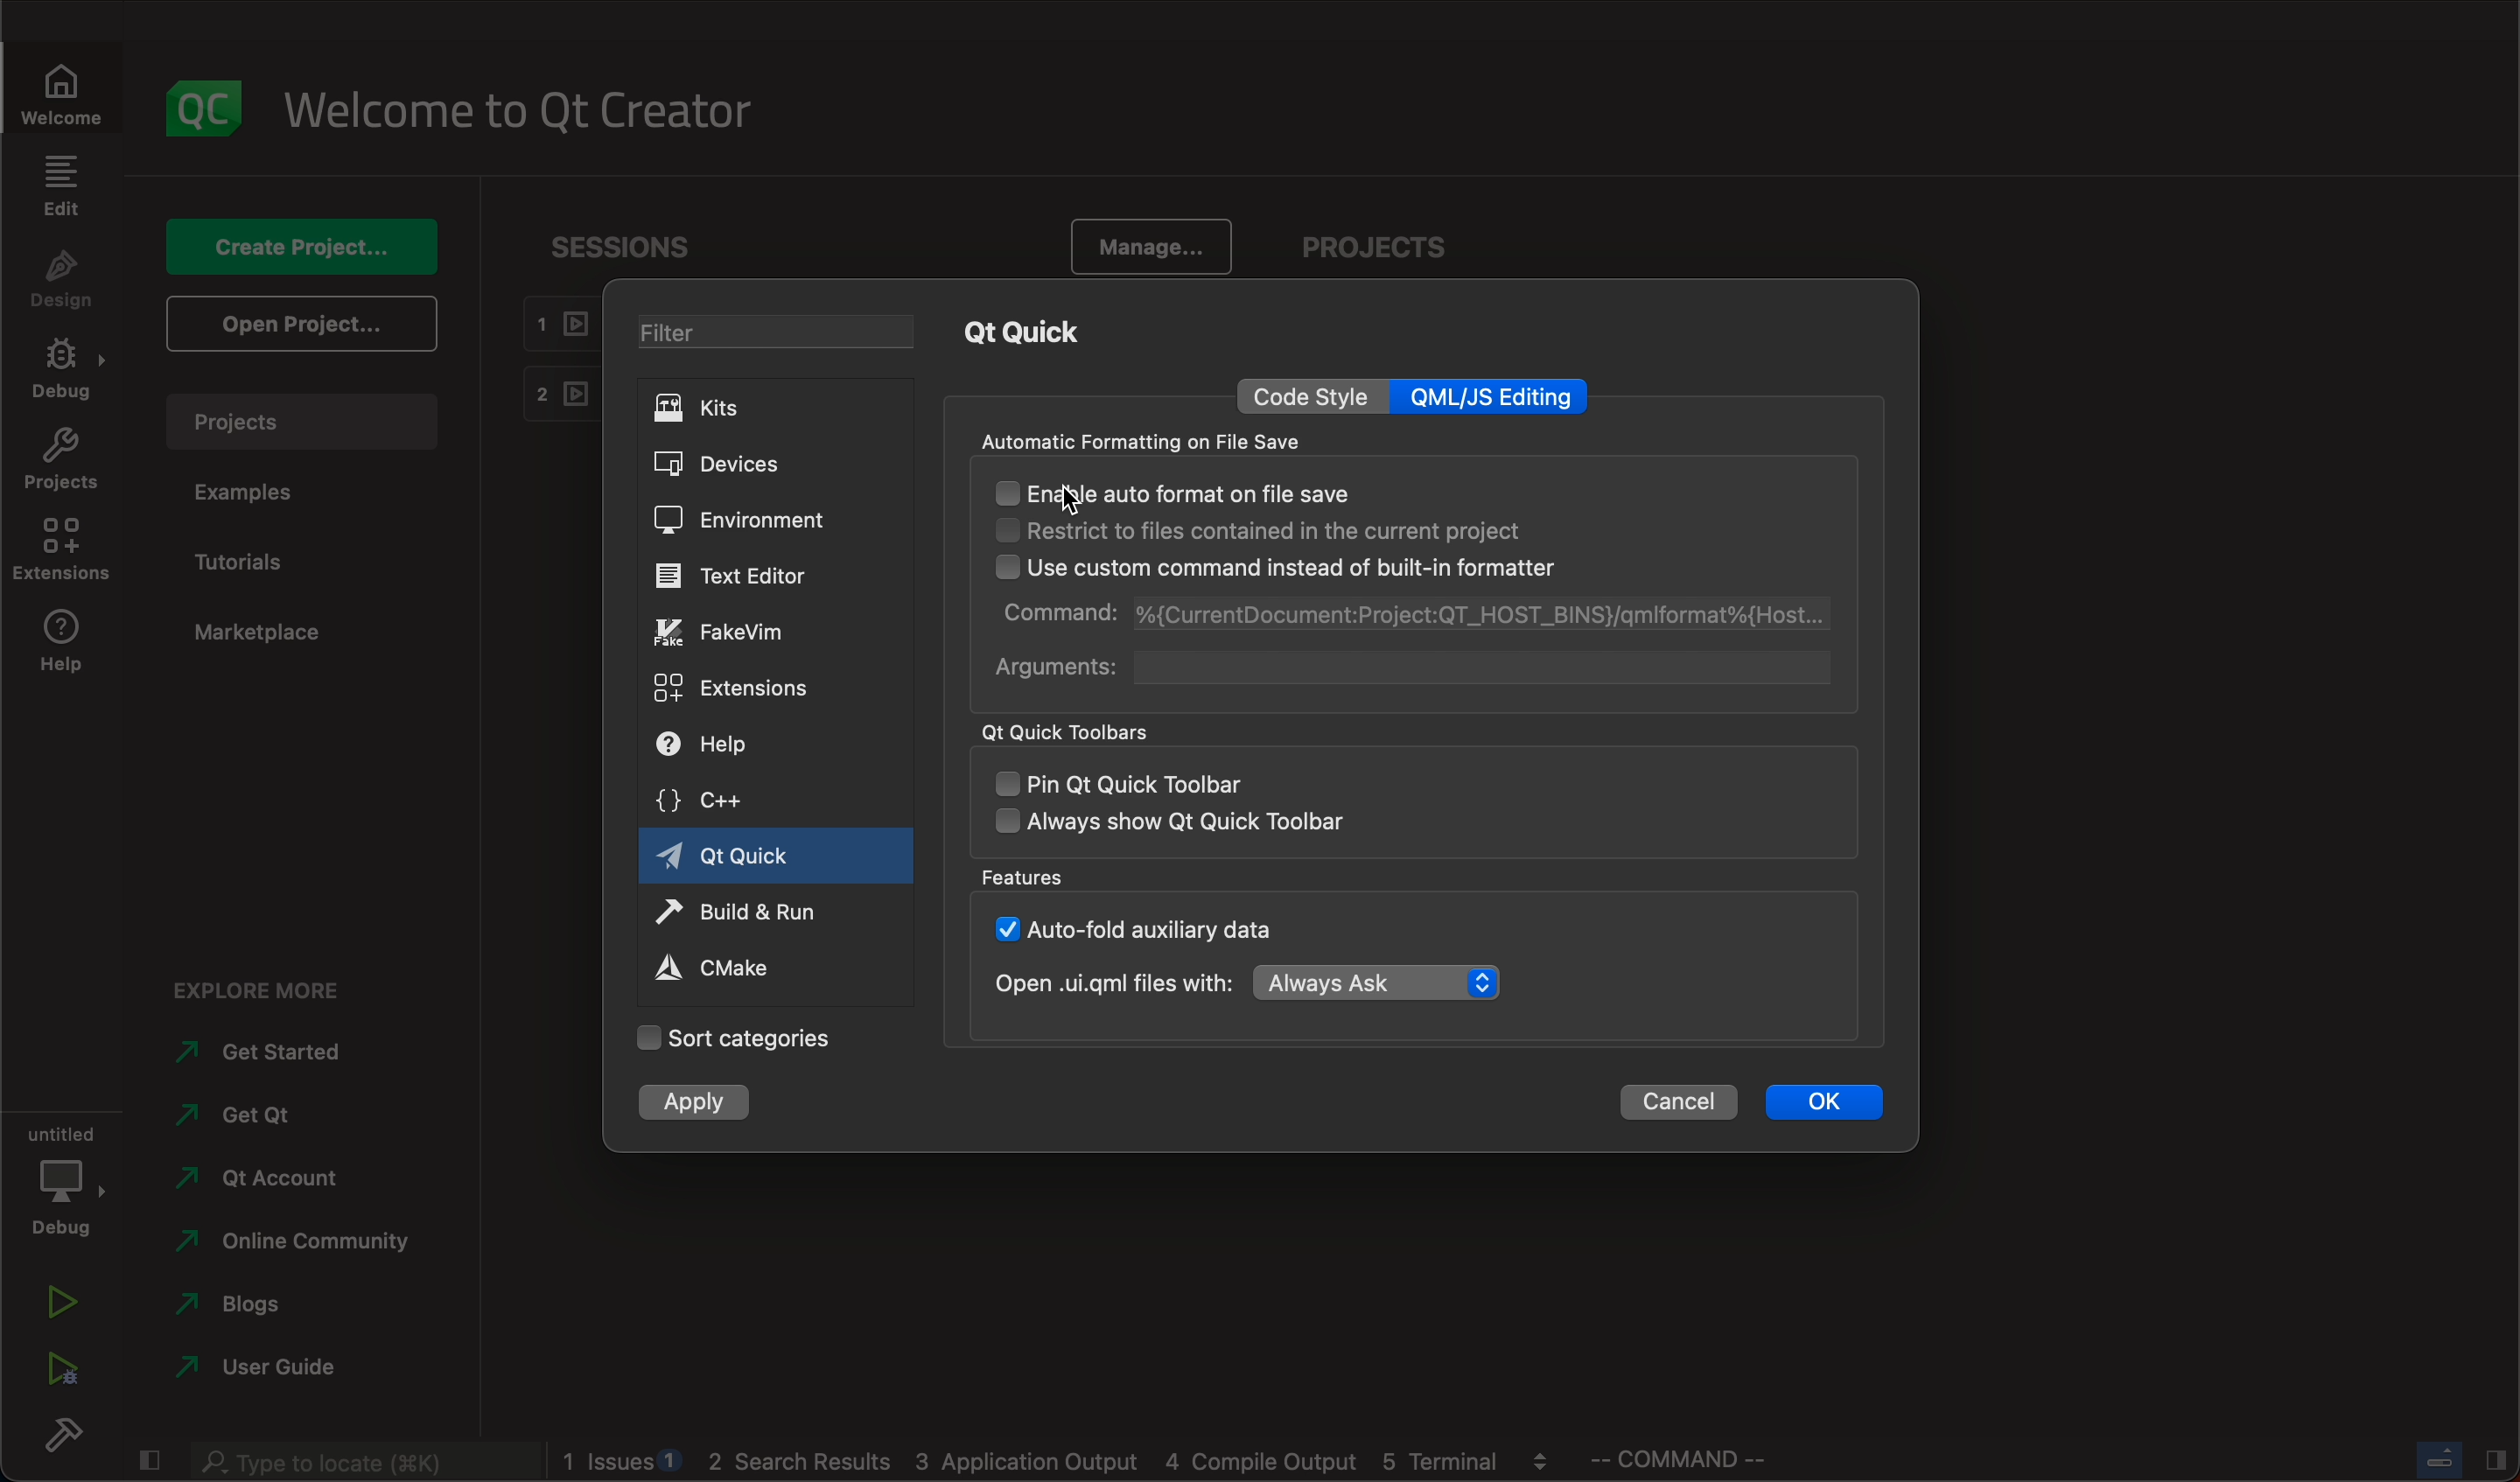  I want to click on welcome, so click(524, 111).